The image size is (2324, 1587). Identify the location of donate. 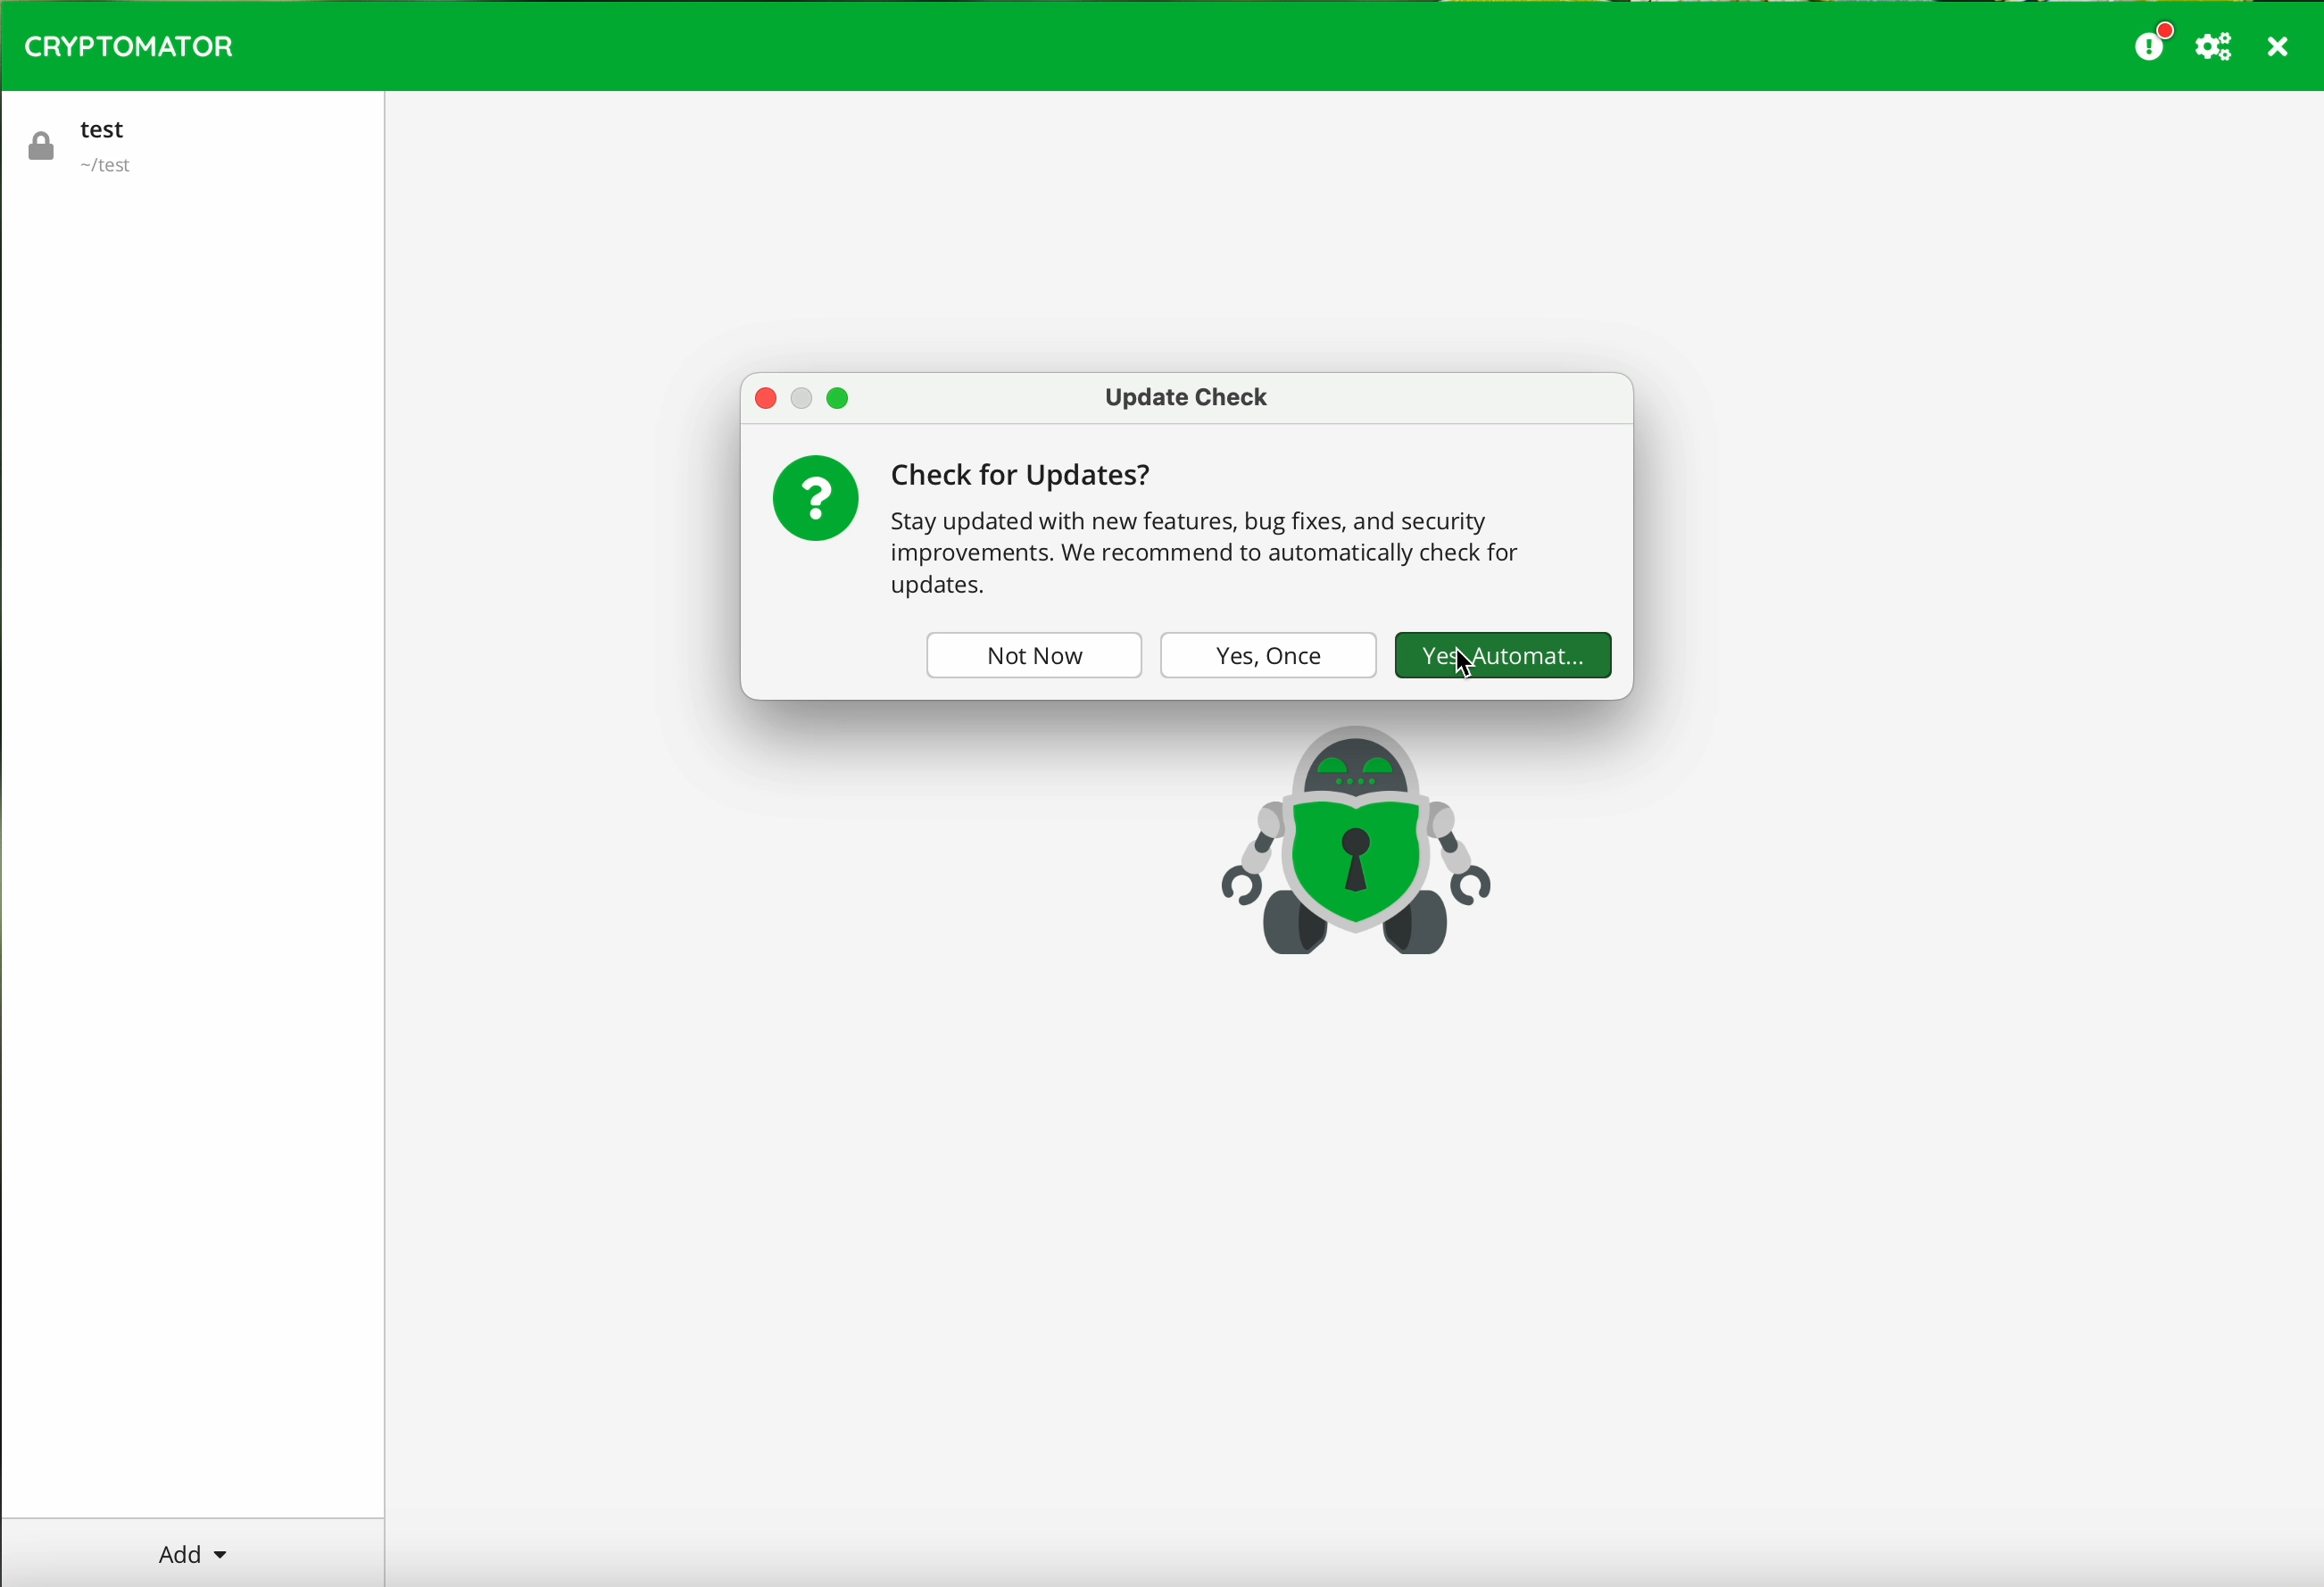
(2154, 41).